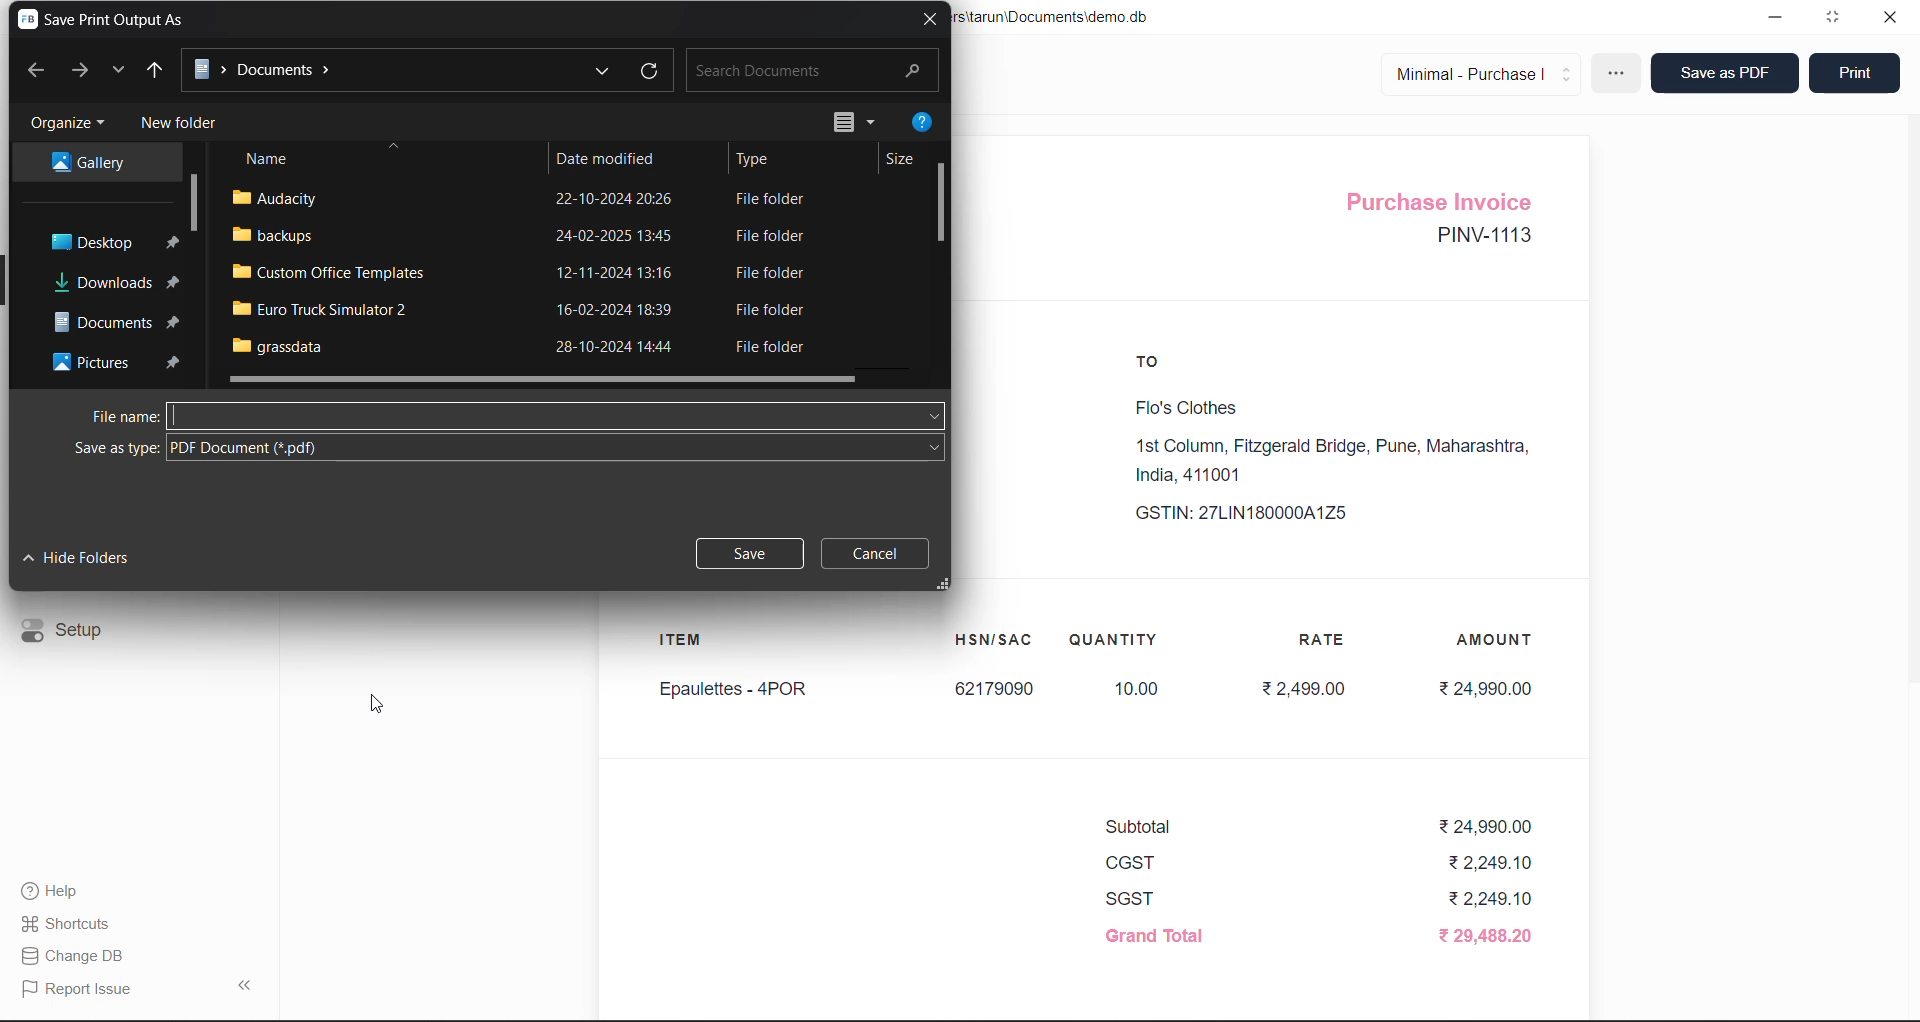 The image size is (1920, 1022). Describe the element at coordinates (689, 644) in the screenshot. I see `ITEM` at that location.